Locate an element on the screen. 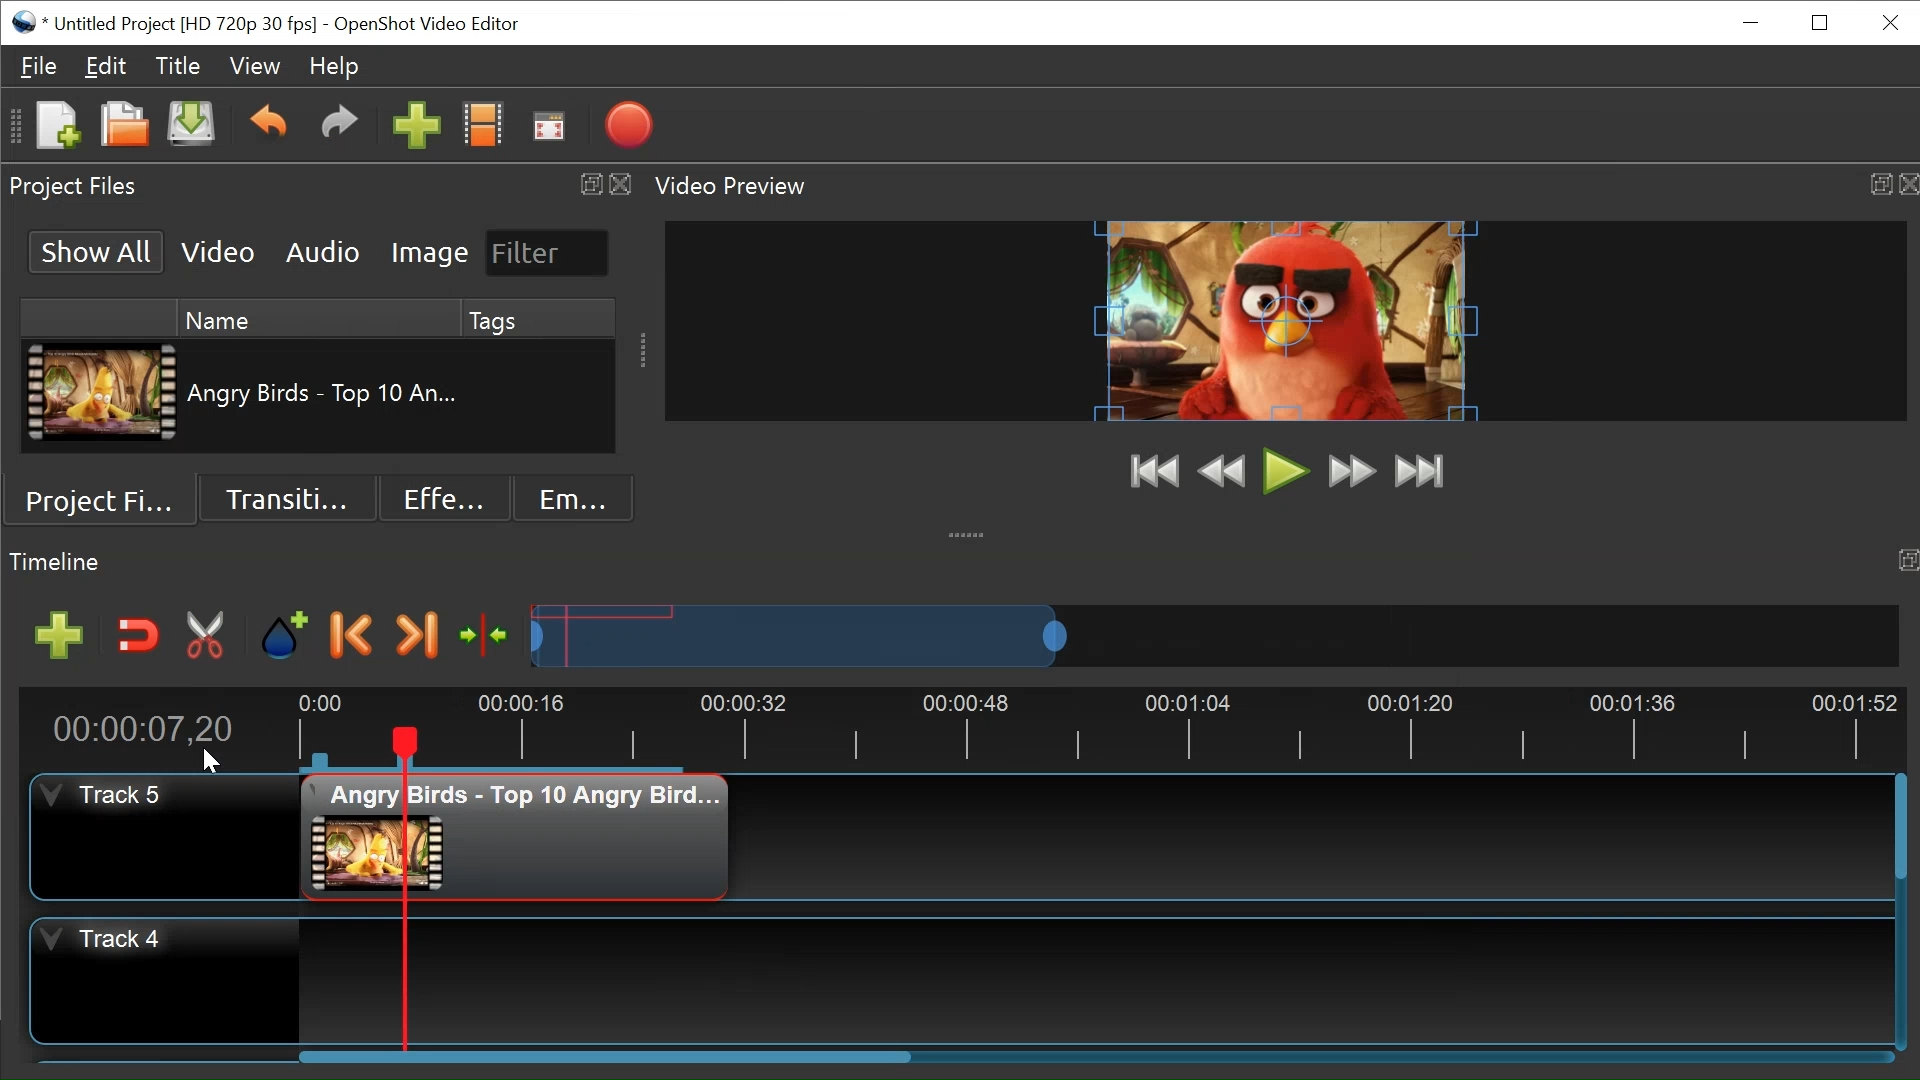 The height and width of the screenshot is (1080, 1920). minimize is located at coordinates (1751, 25).